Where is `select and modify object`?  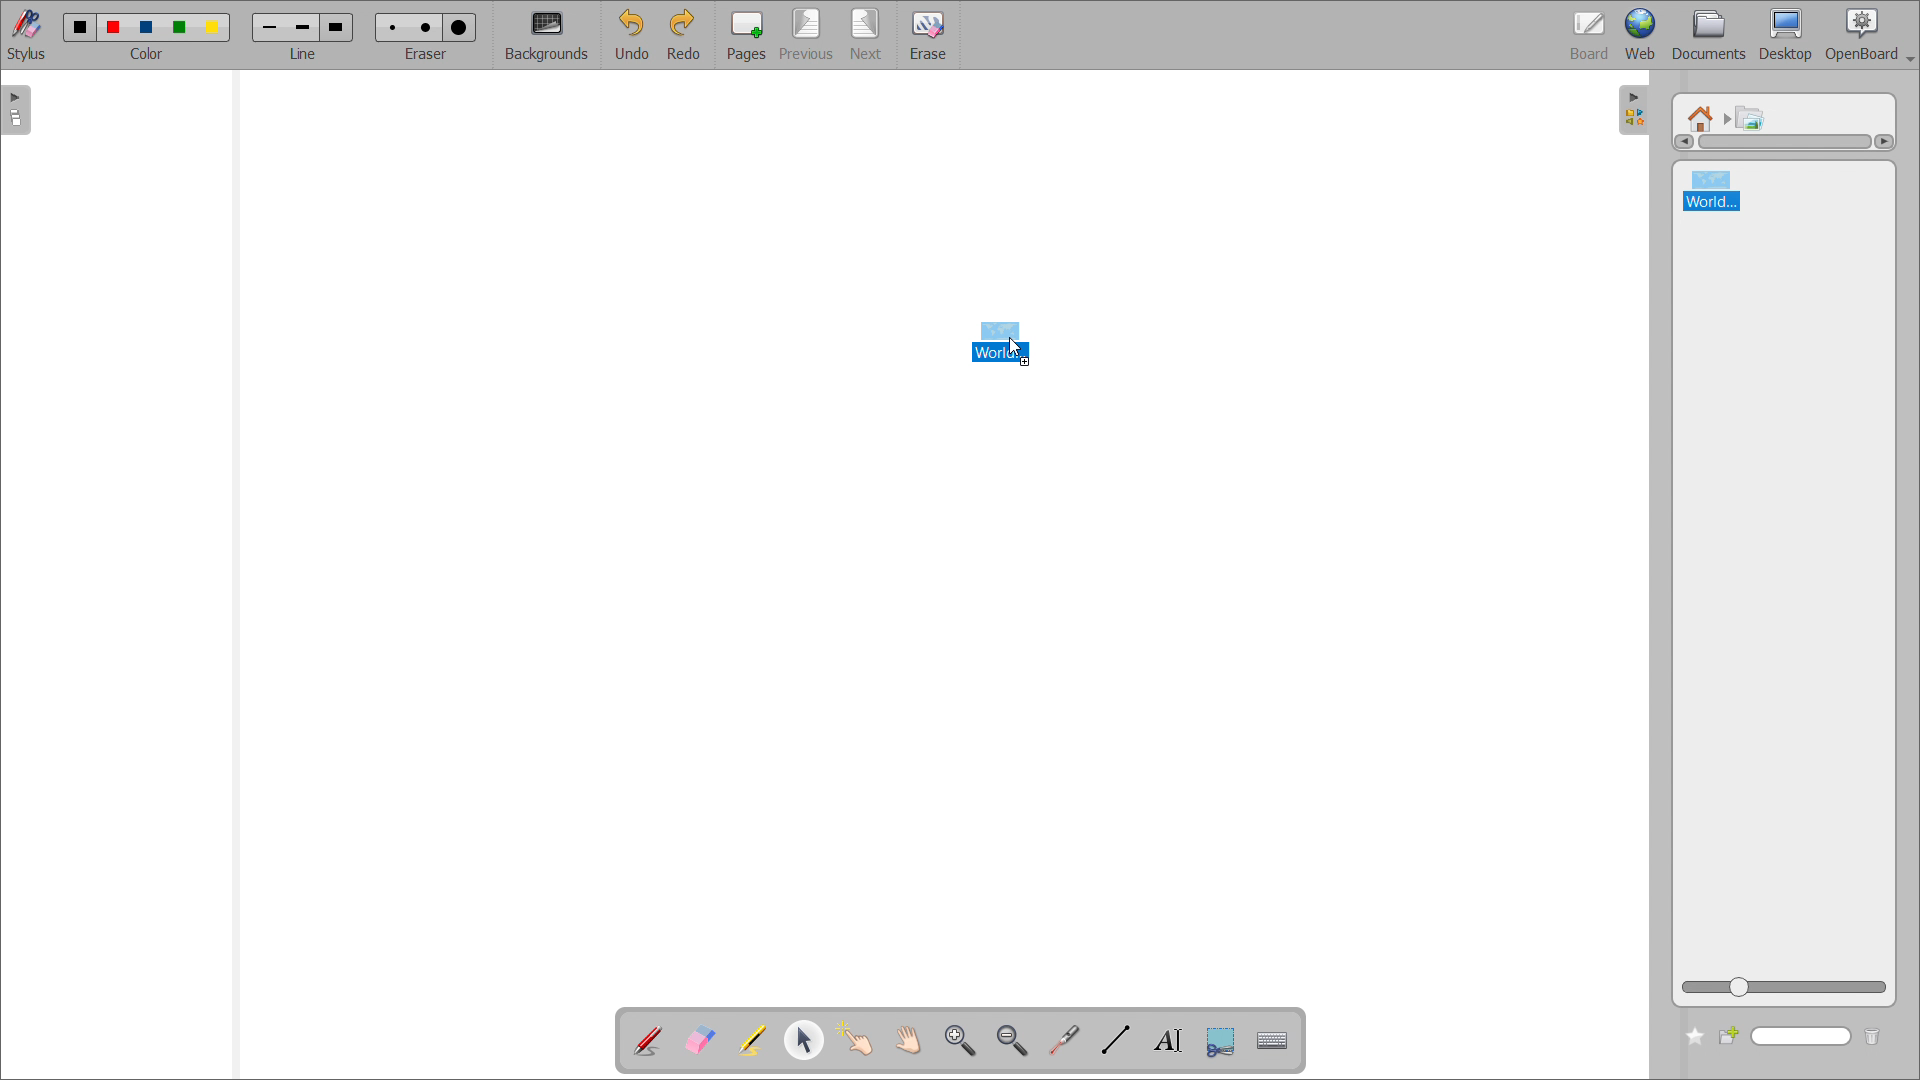
select and modify object is located at coordinates (803, 1040).